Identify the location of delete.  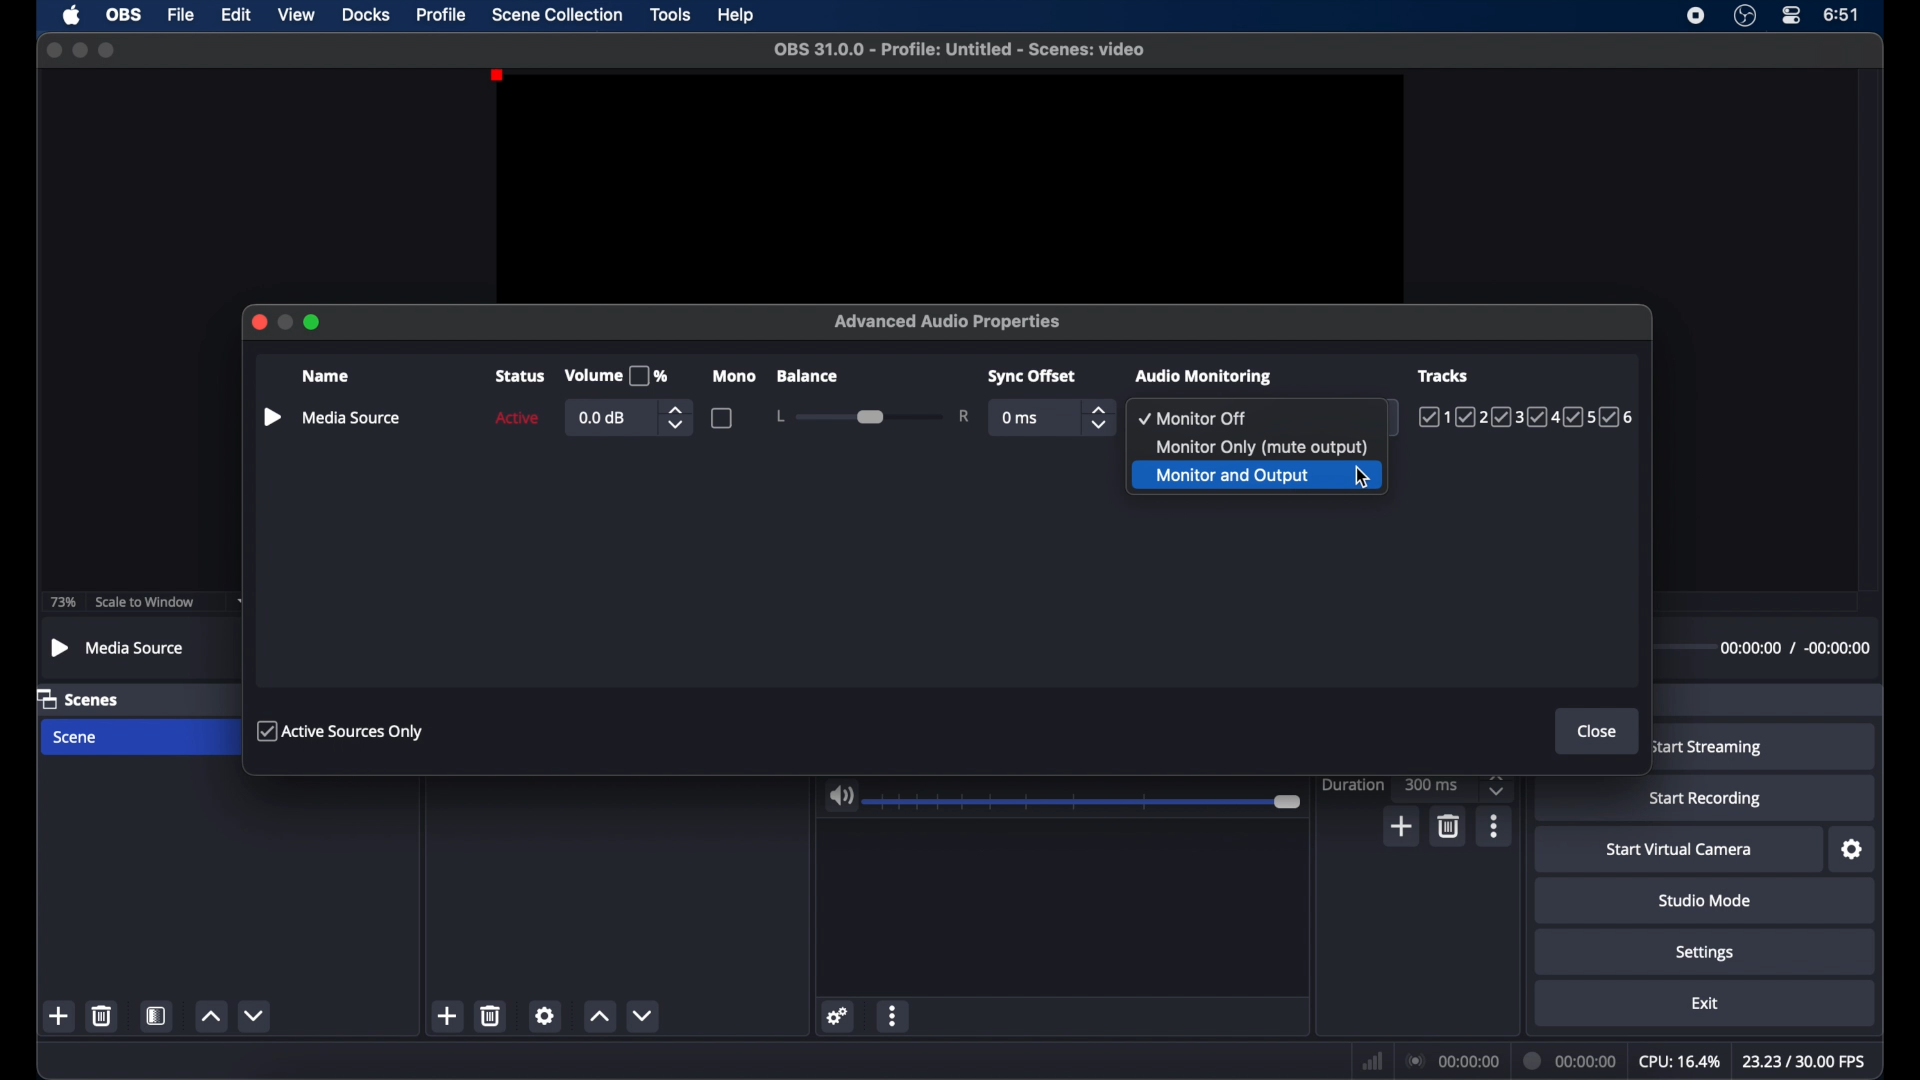
(101, 1016).